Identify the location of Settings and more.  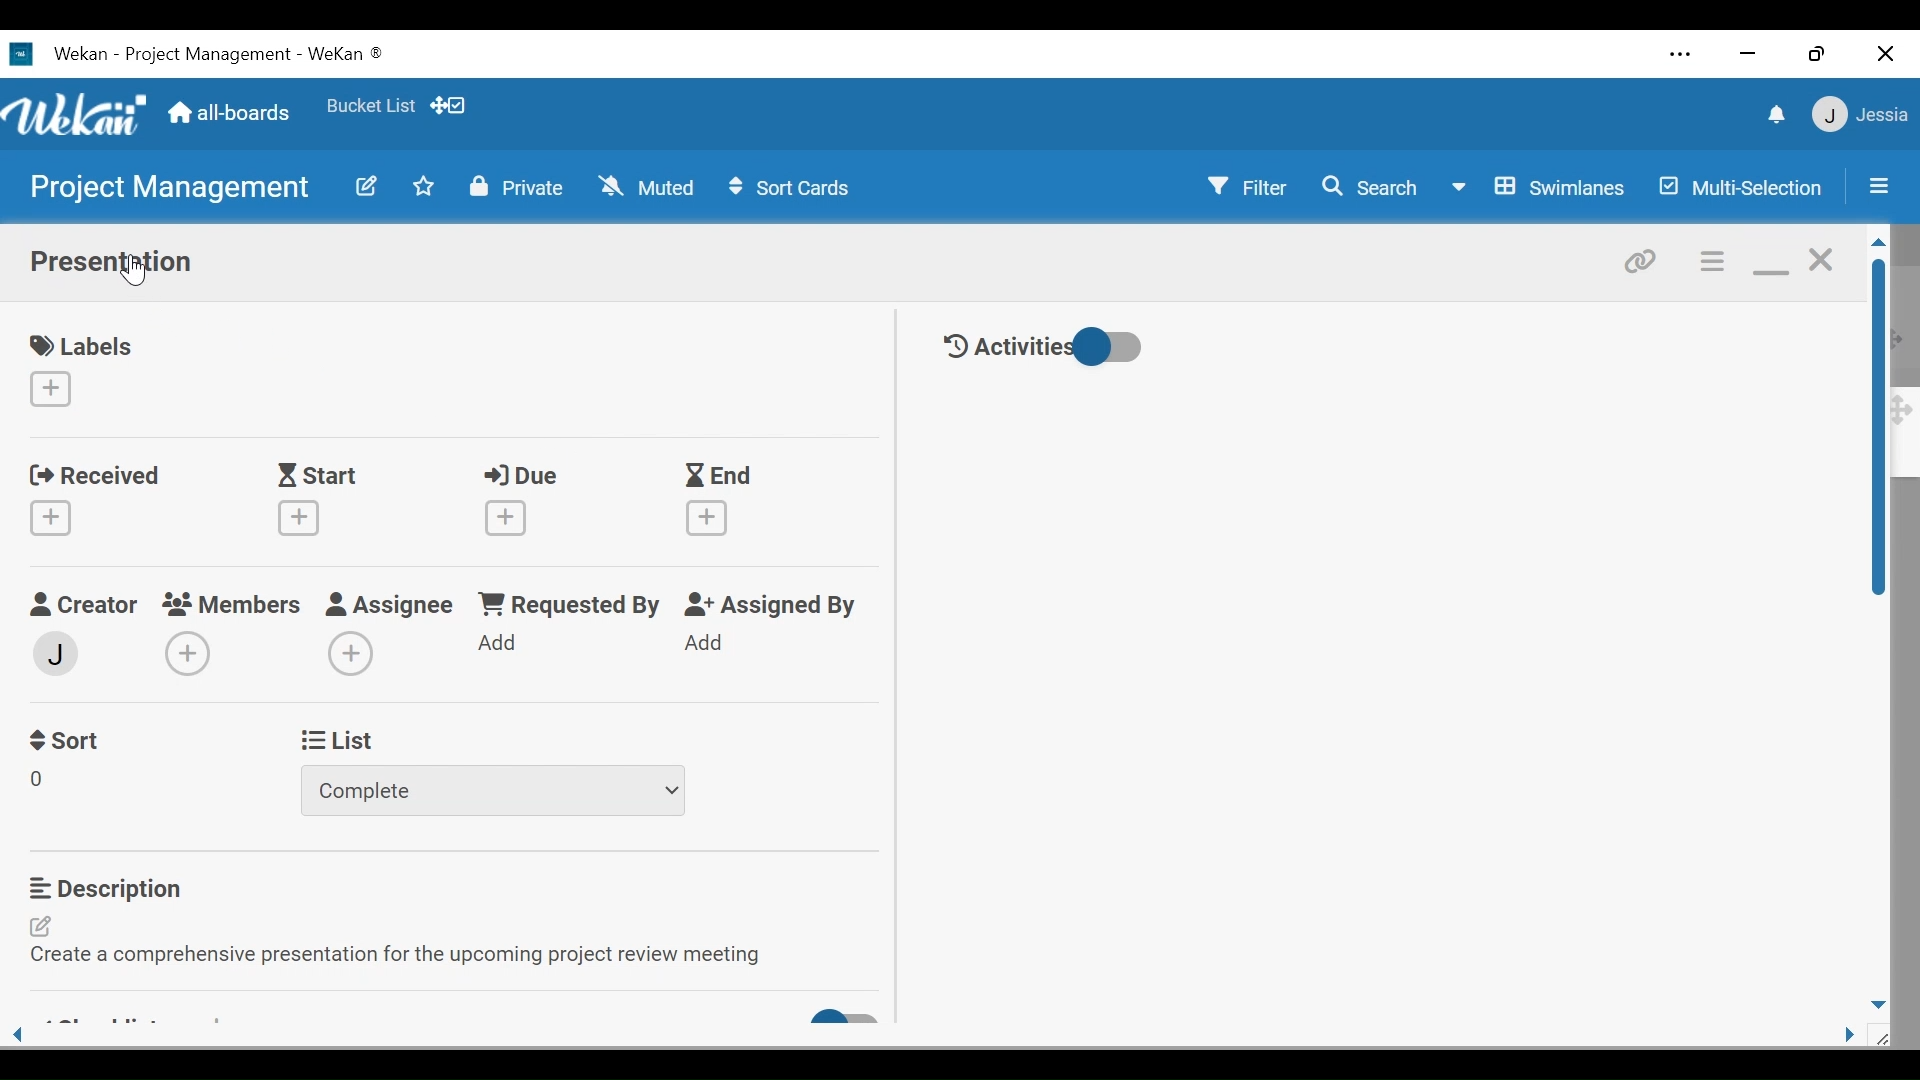
(1682, 55).